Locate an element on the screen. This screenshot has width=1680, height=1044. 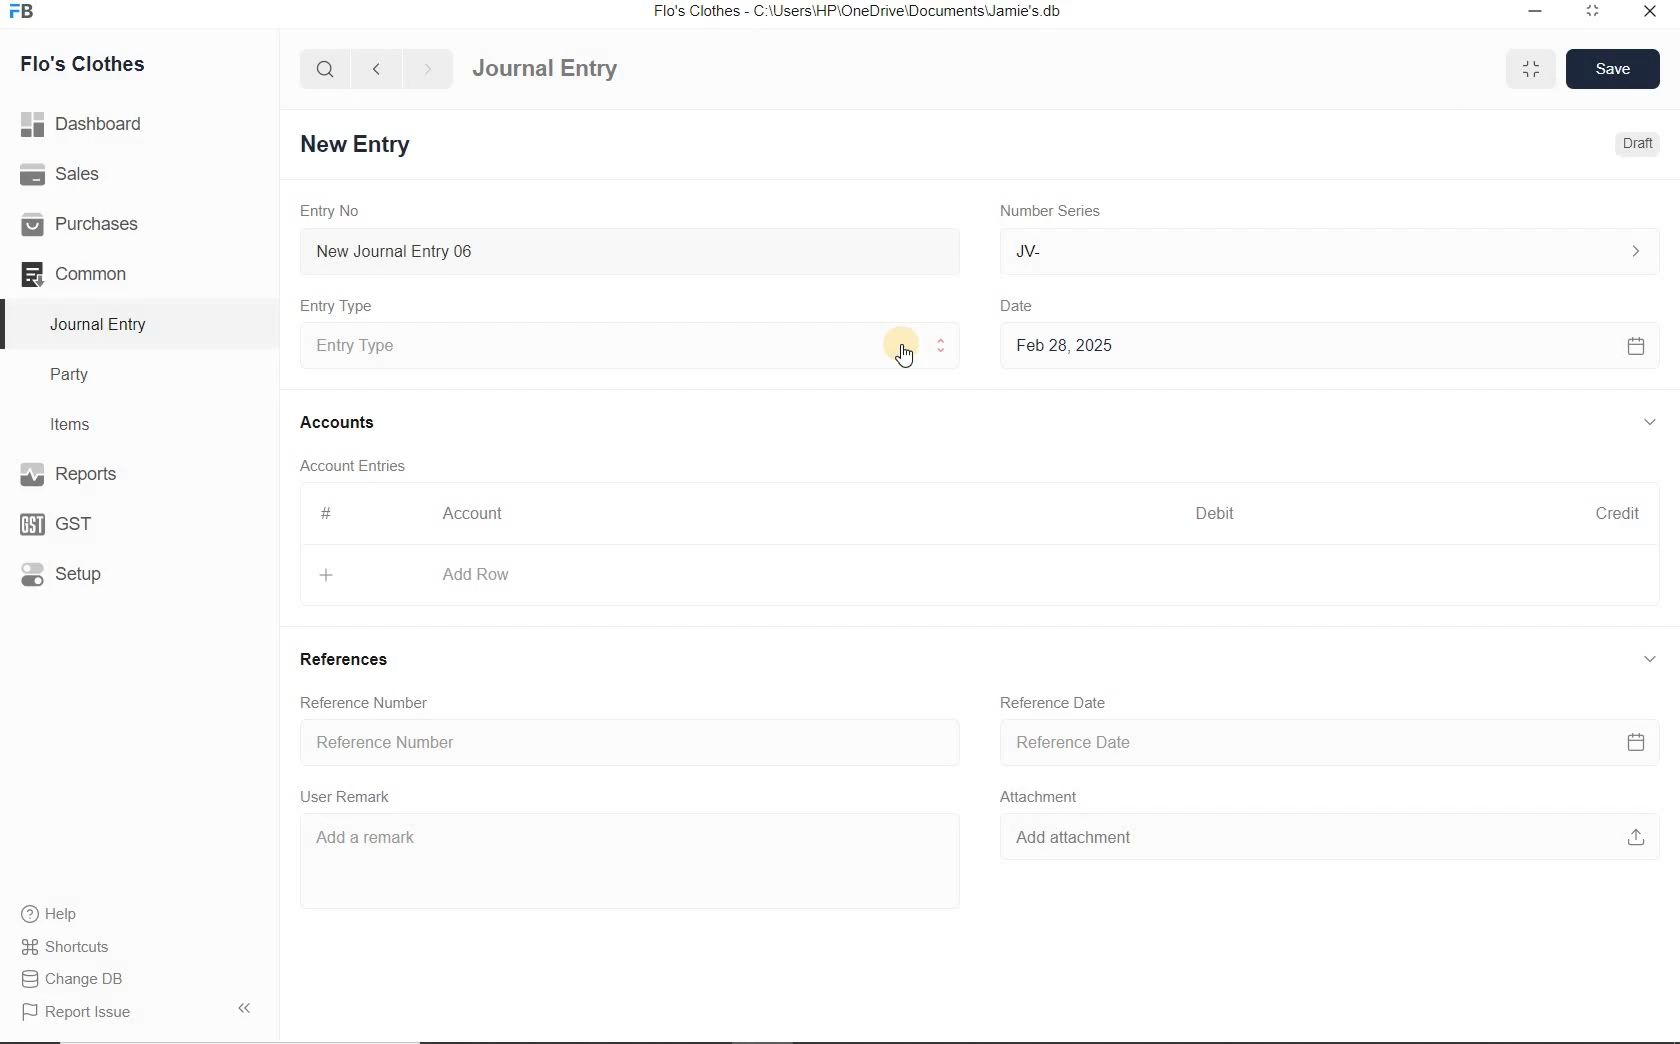
Attachment is located at coordinates (1045, 795).